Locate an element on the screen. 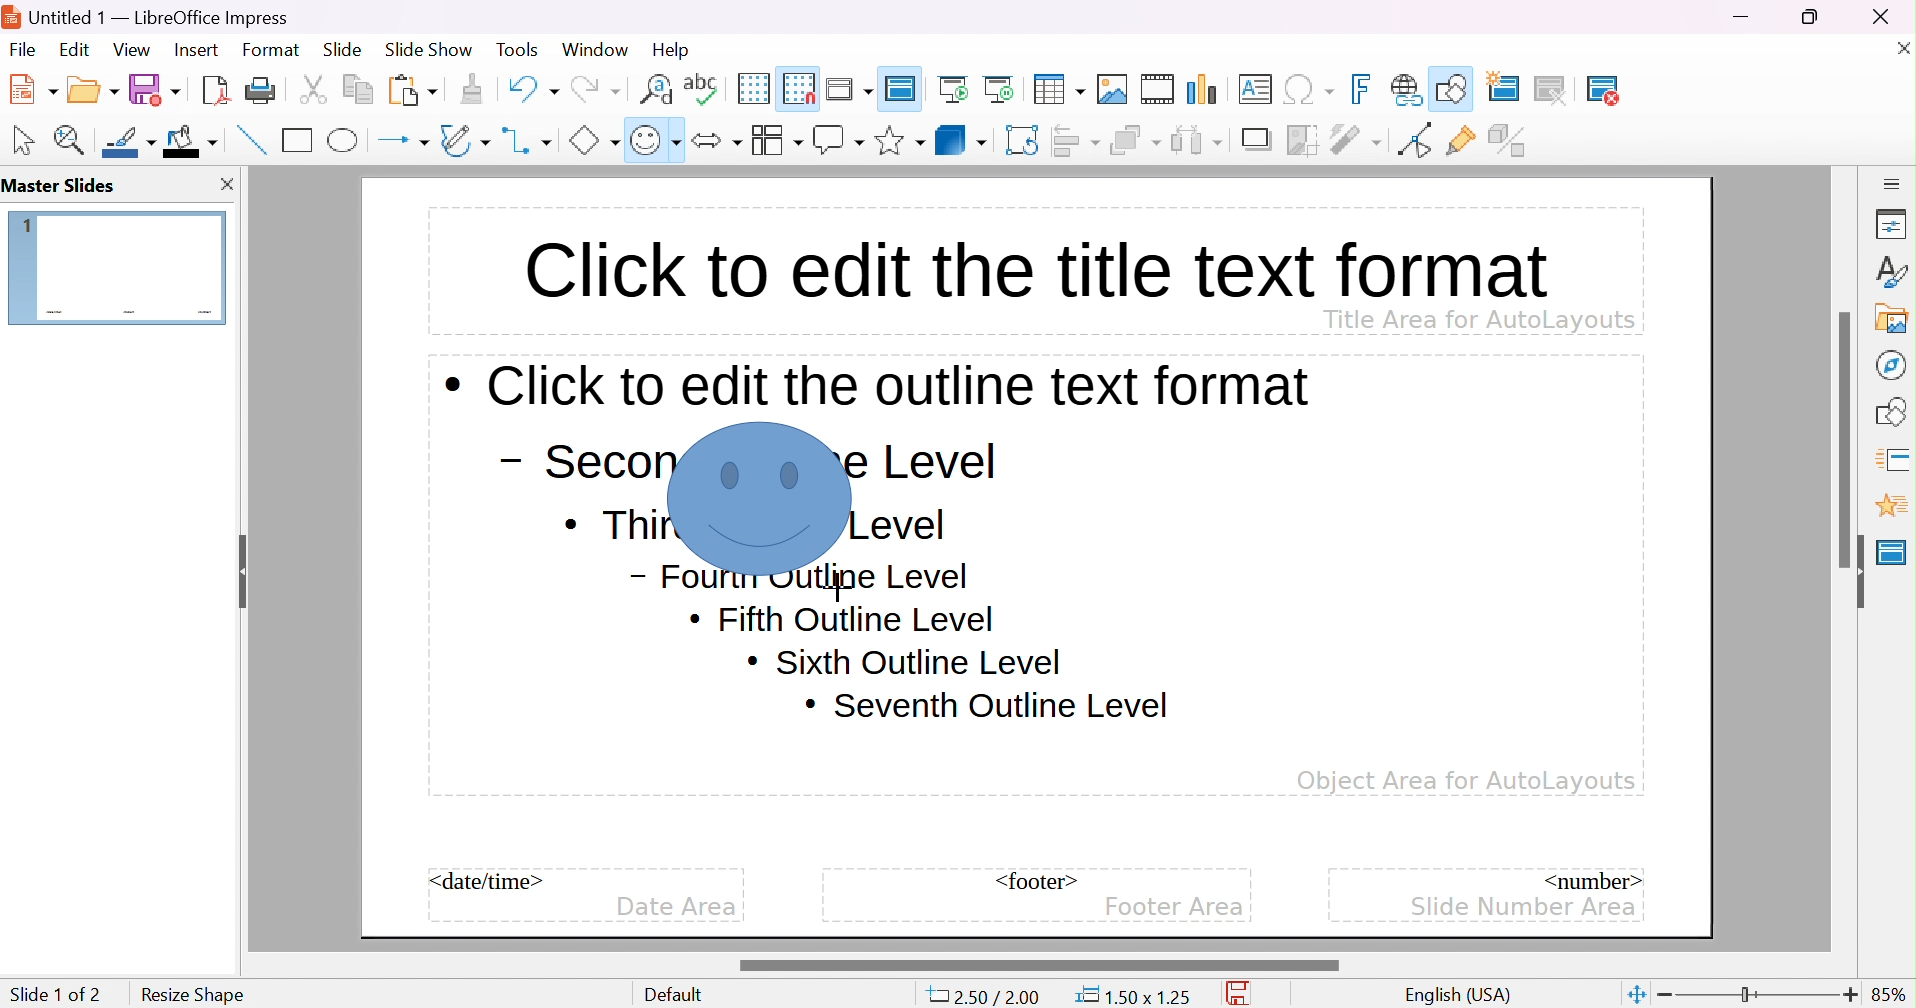 The height and width of the screenshot is (1008, 1916). cut is located at coordinates (313, 89).